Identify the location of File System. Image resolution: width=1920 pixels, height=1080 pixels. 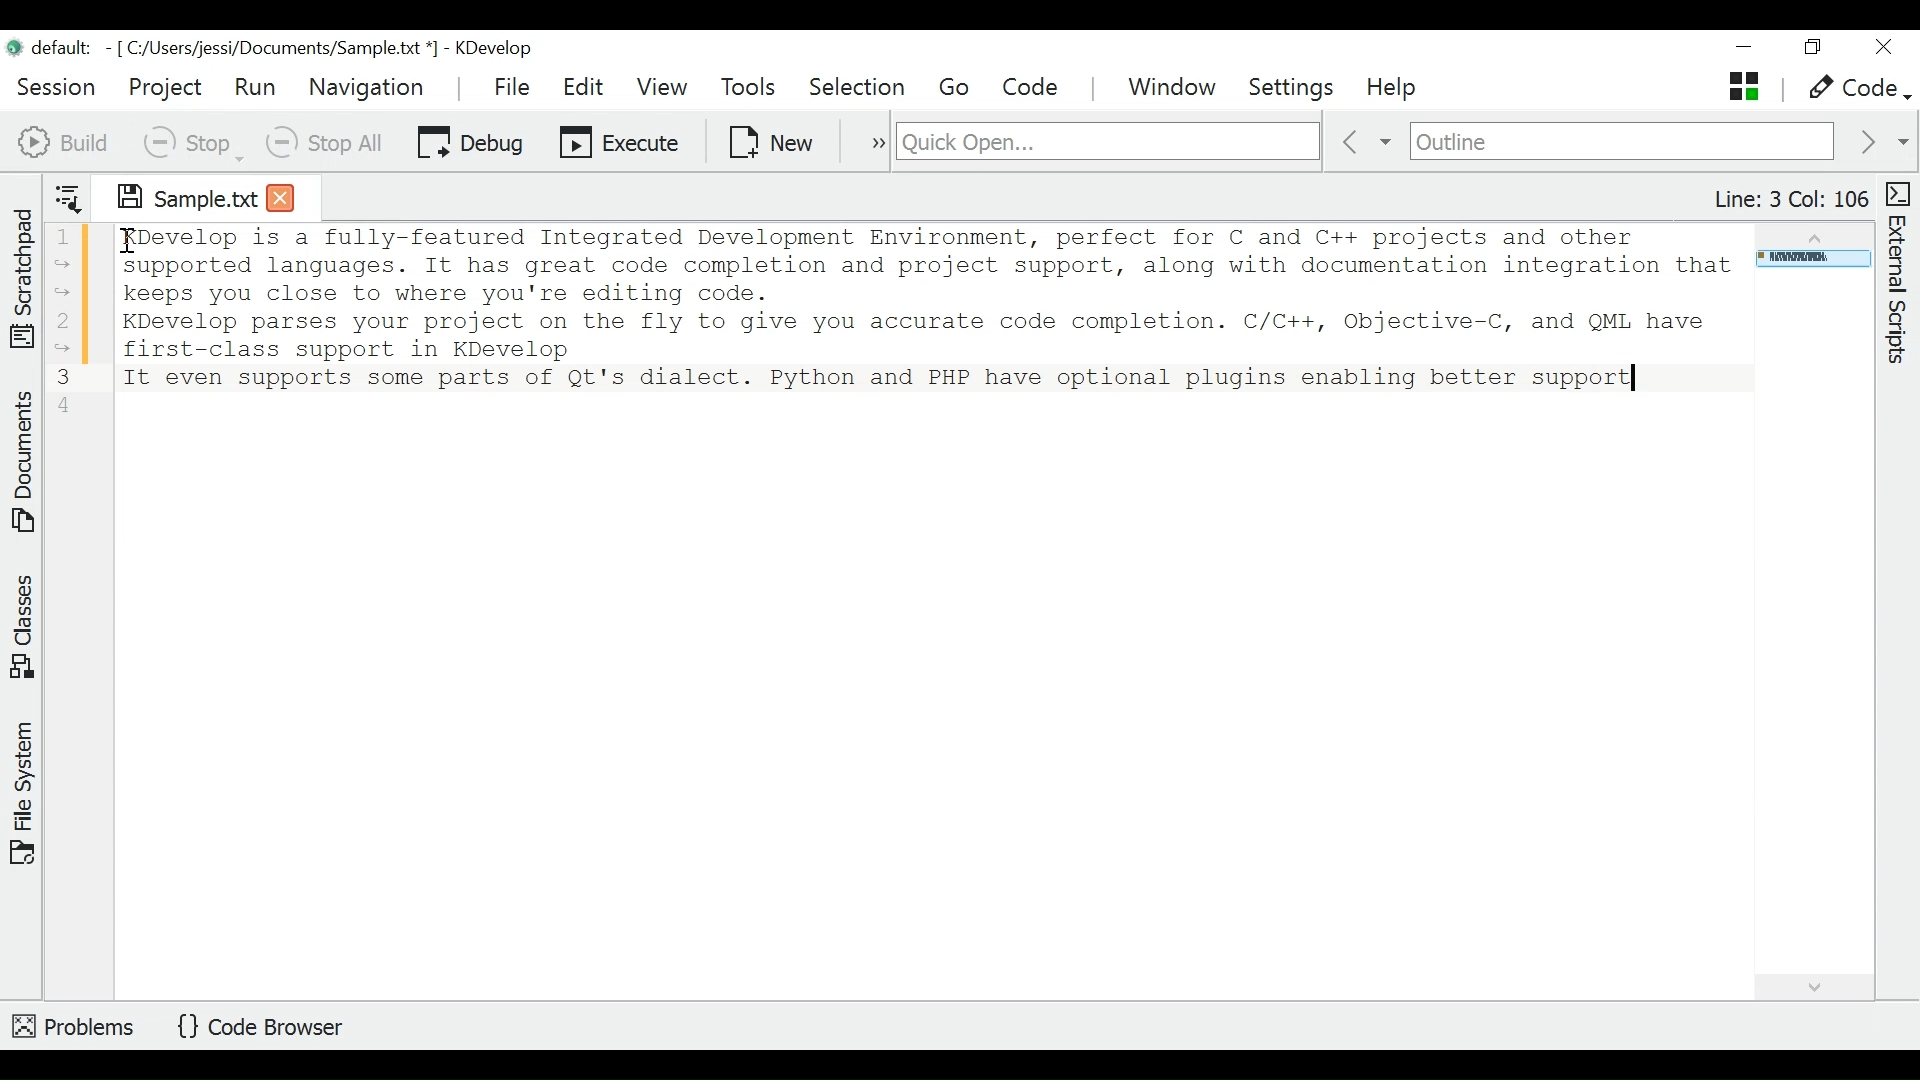
(23, 791).